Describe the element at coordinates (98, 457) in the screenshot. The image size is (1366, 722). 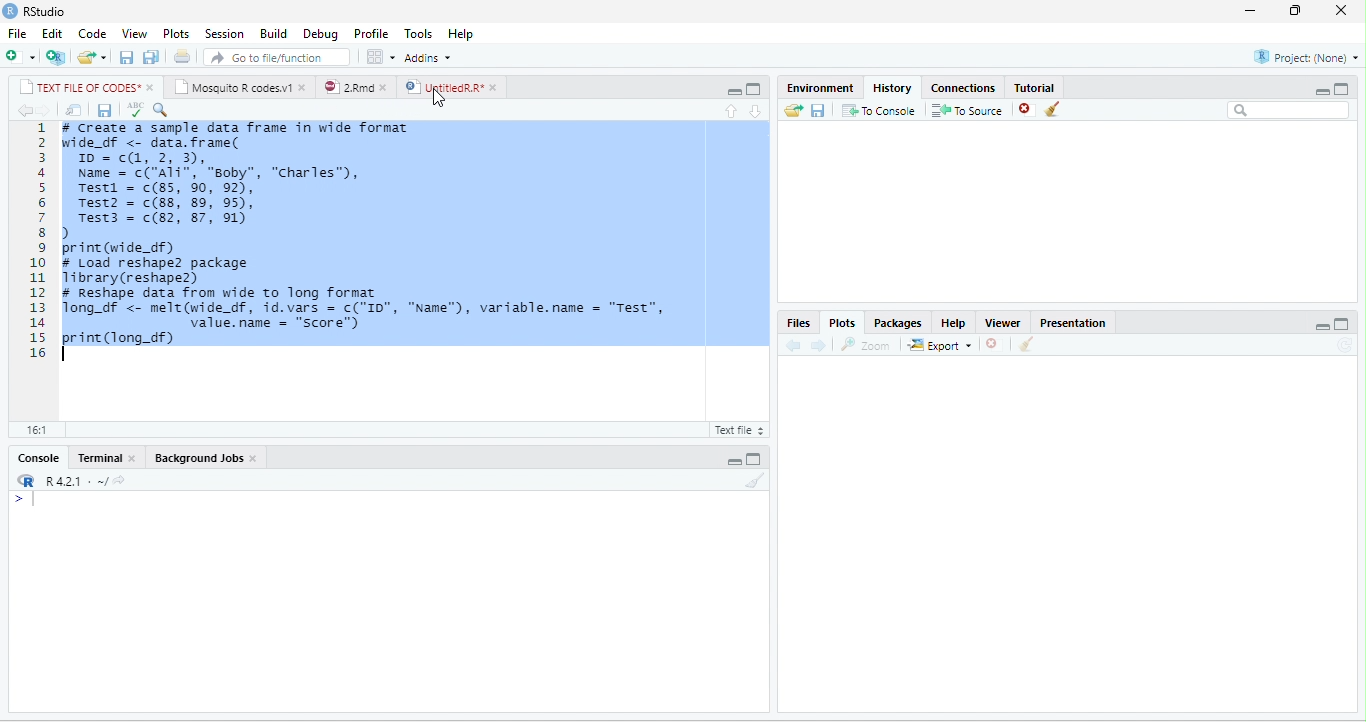
I see `Terminal` at that location.